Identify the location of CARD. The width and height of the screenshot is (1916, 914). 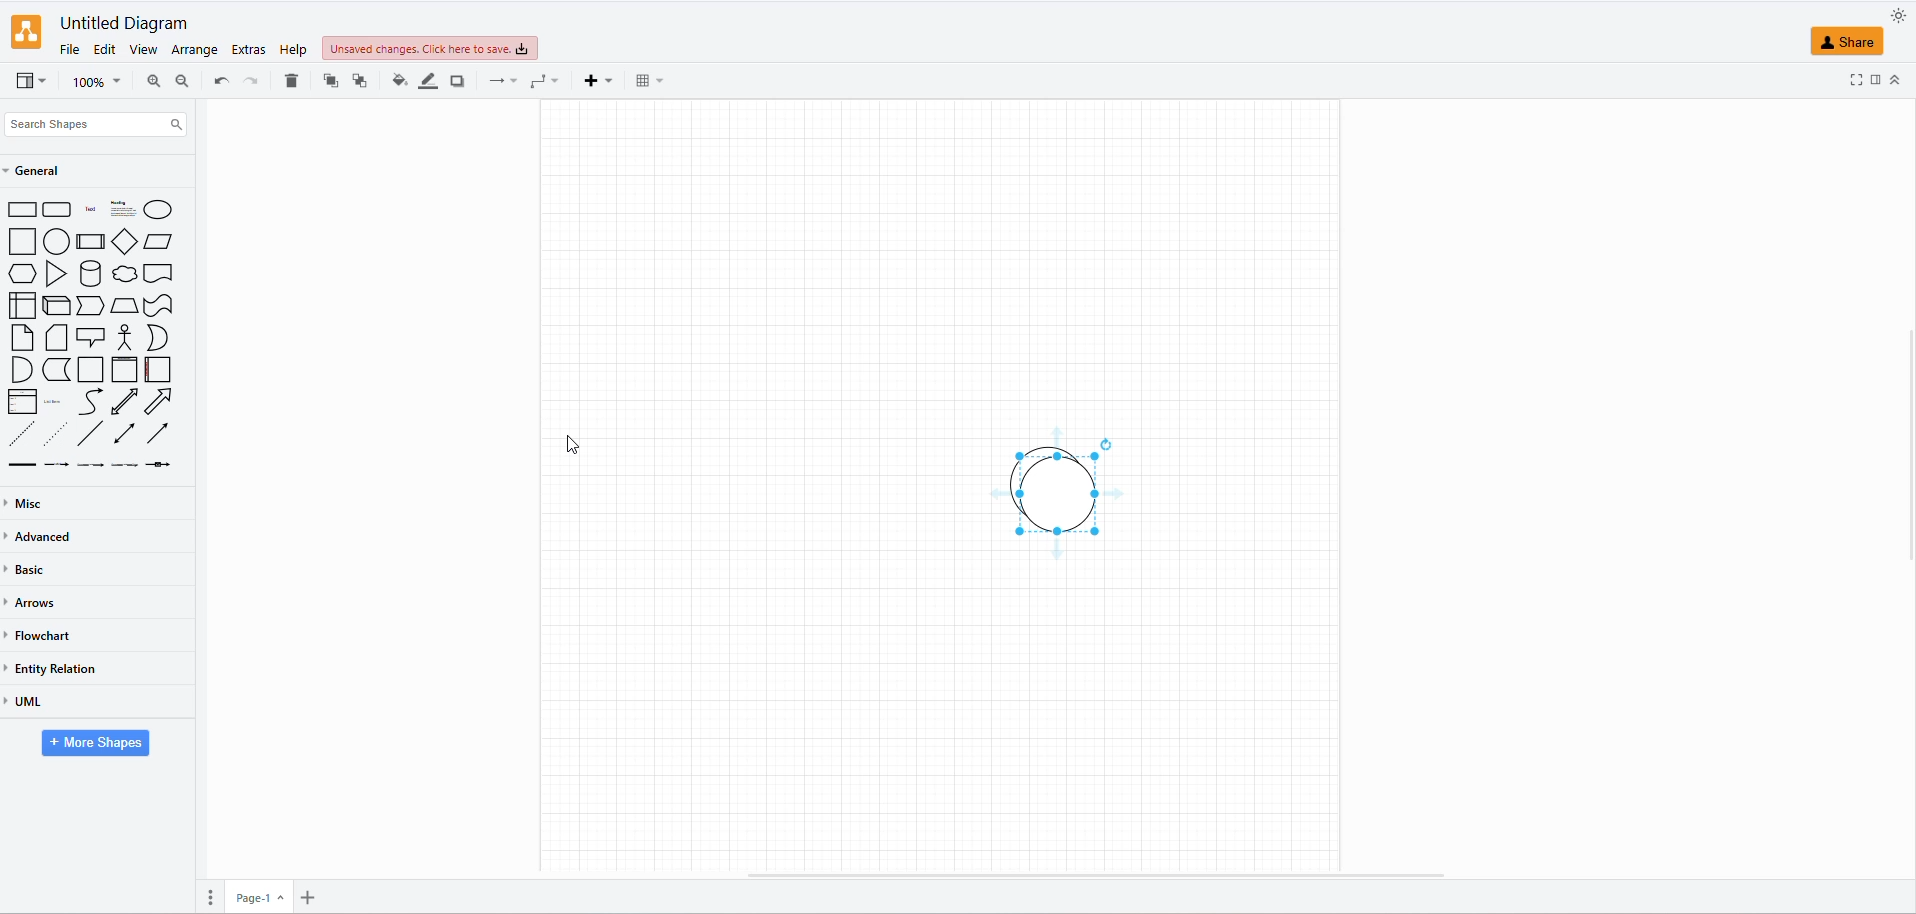
(54, 336).